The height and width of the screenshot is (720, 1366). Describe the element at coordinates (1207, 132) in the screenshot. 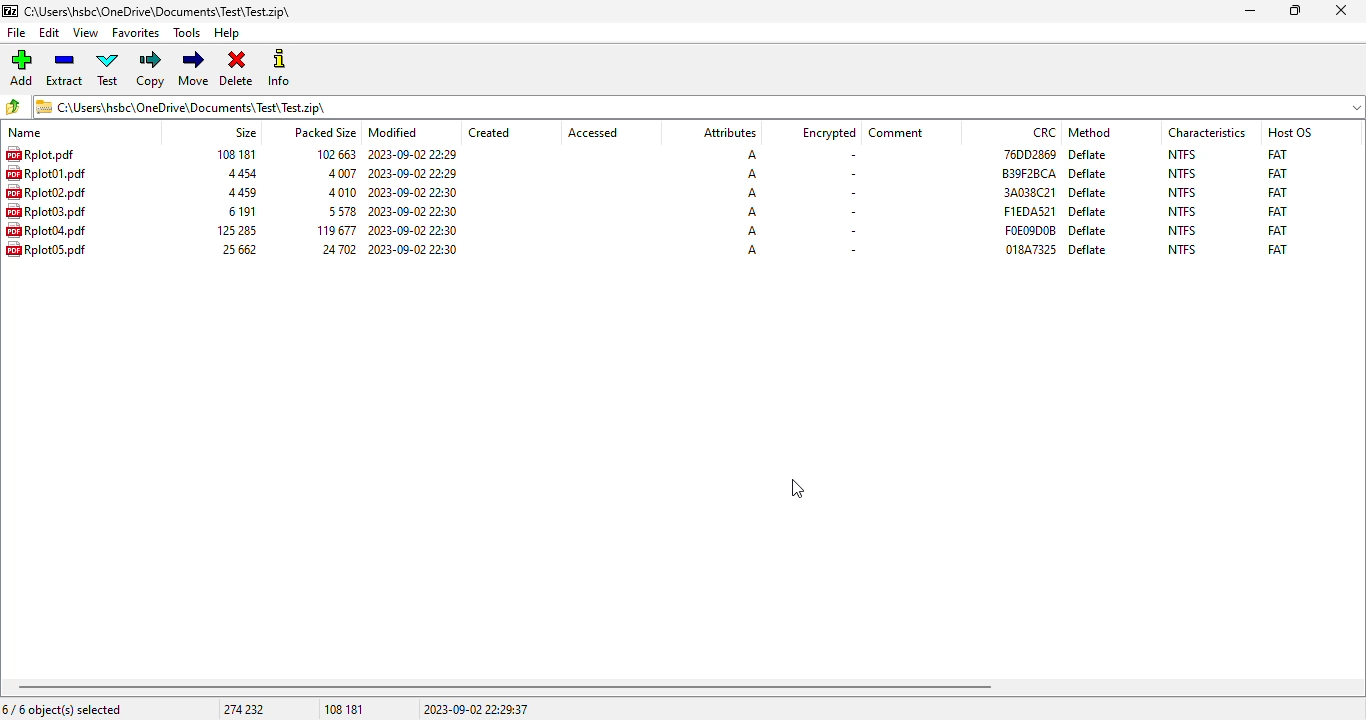

I see `characteristics` at that location.